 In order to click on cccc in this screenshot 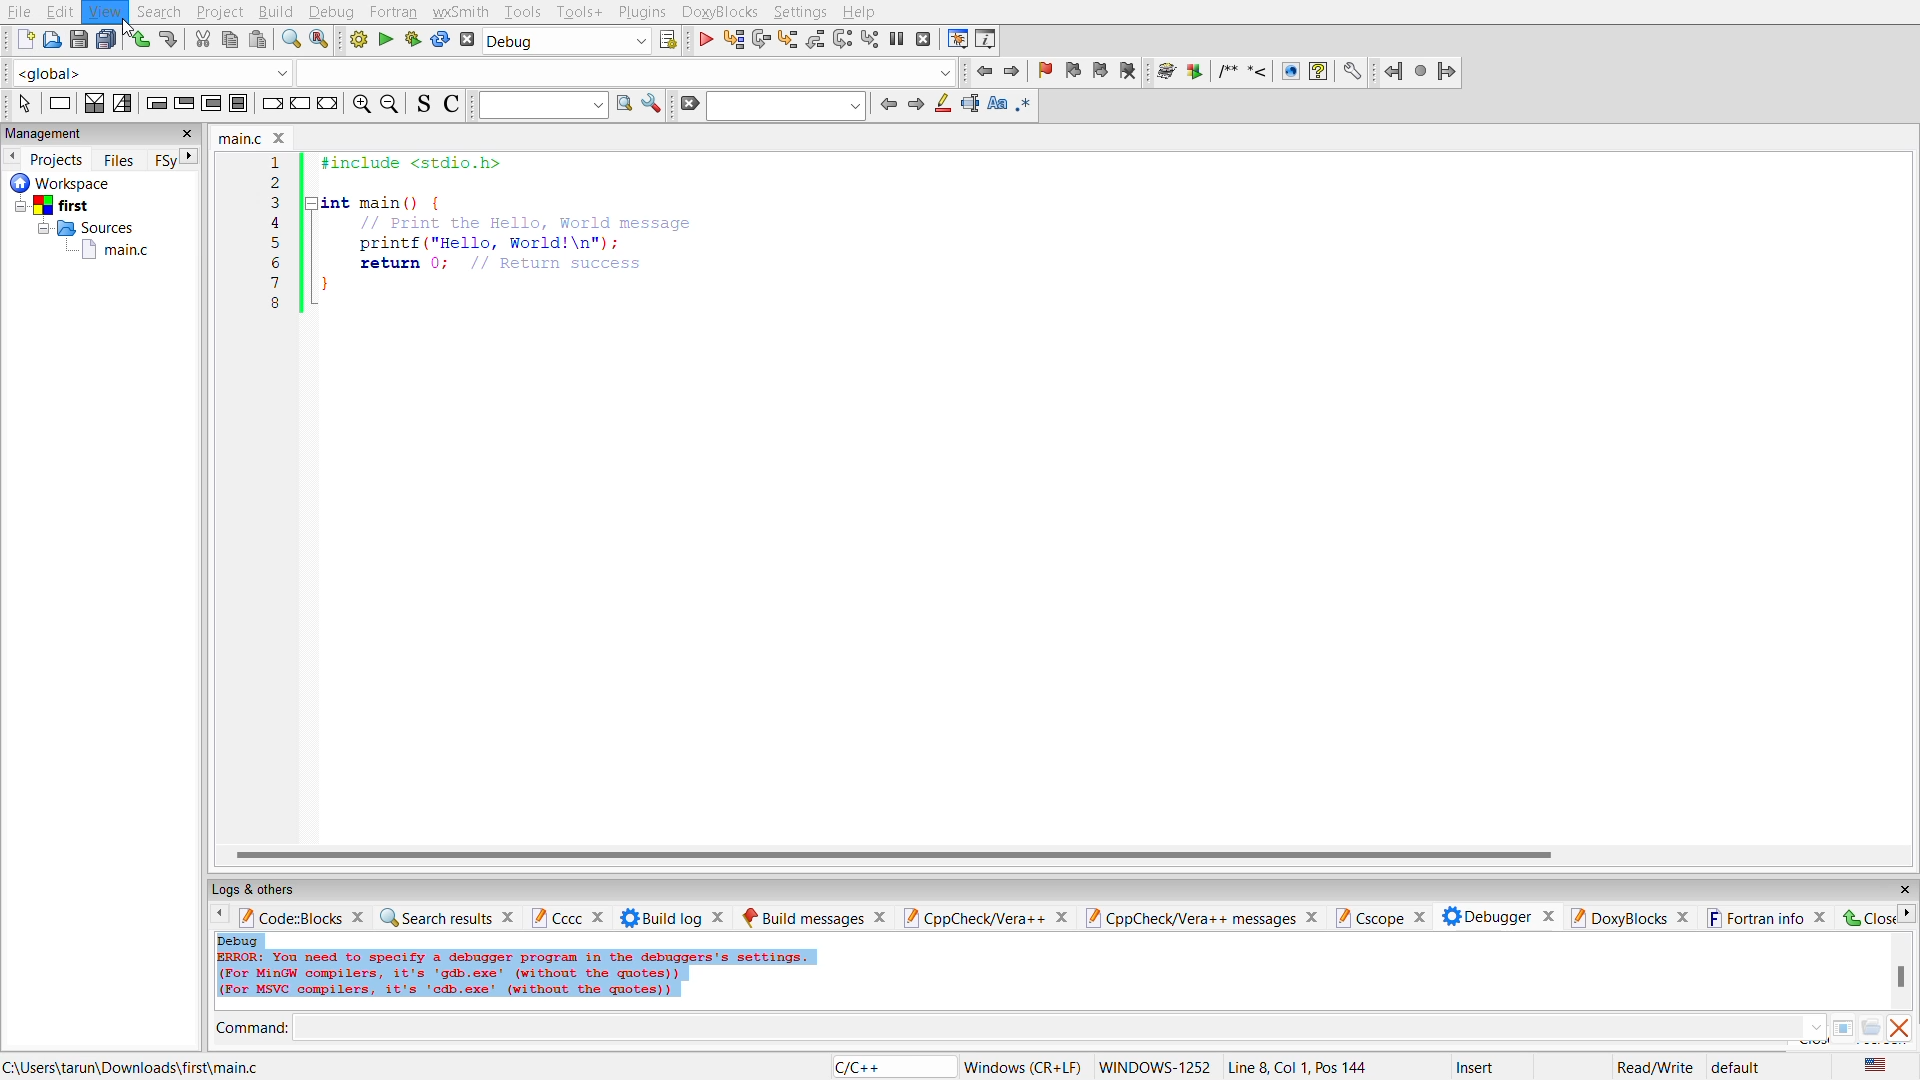, I will do `click(568, 916)`.